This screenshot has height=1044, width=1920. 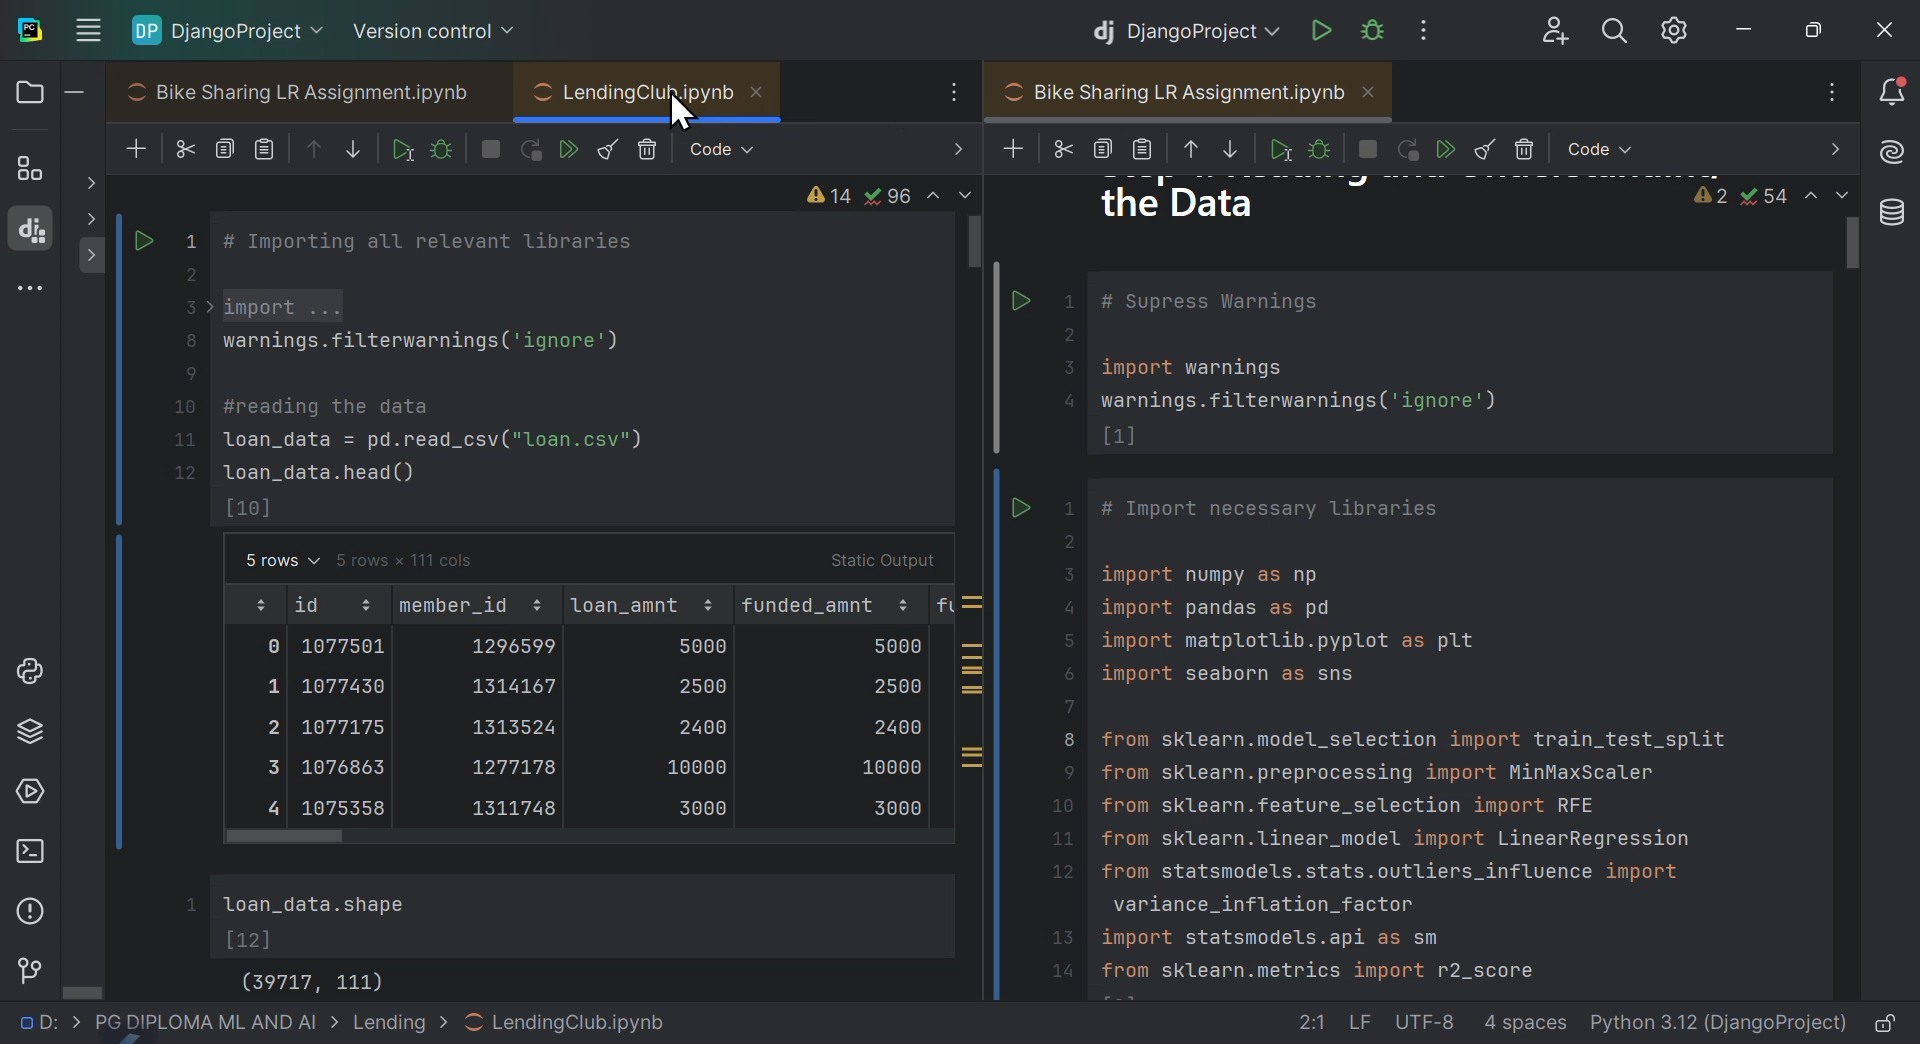 I want to click on More windows tools, so click(x=34, y=292).